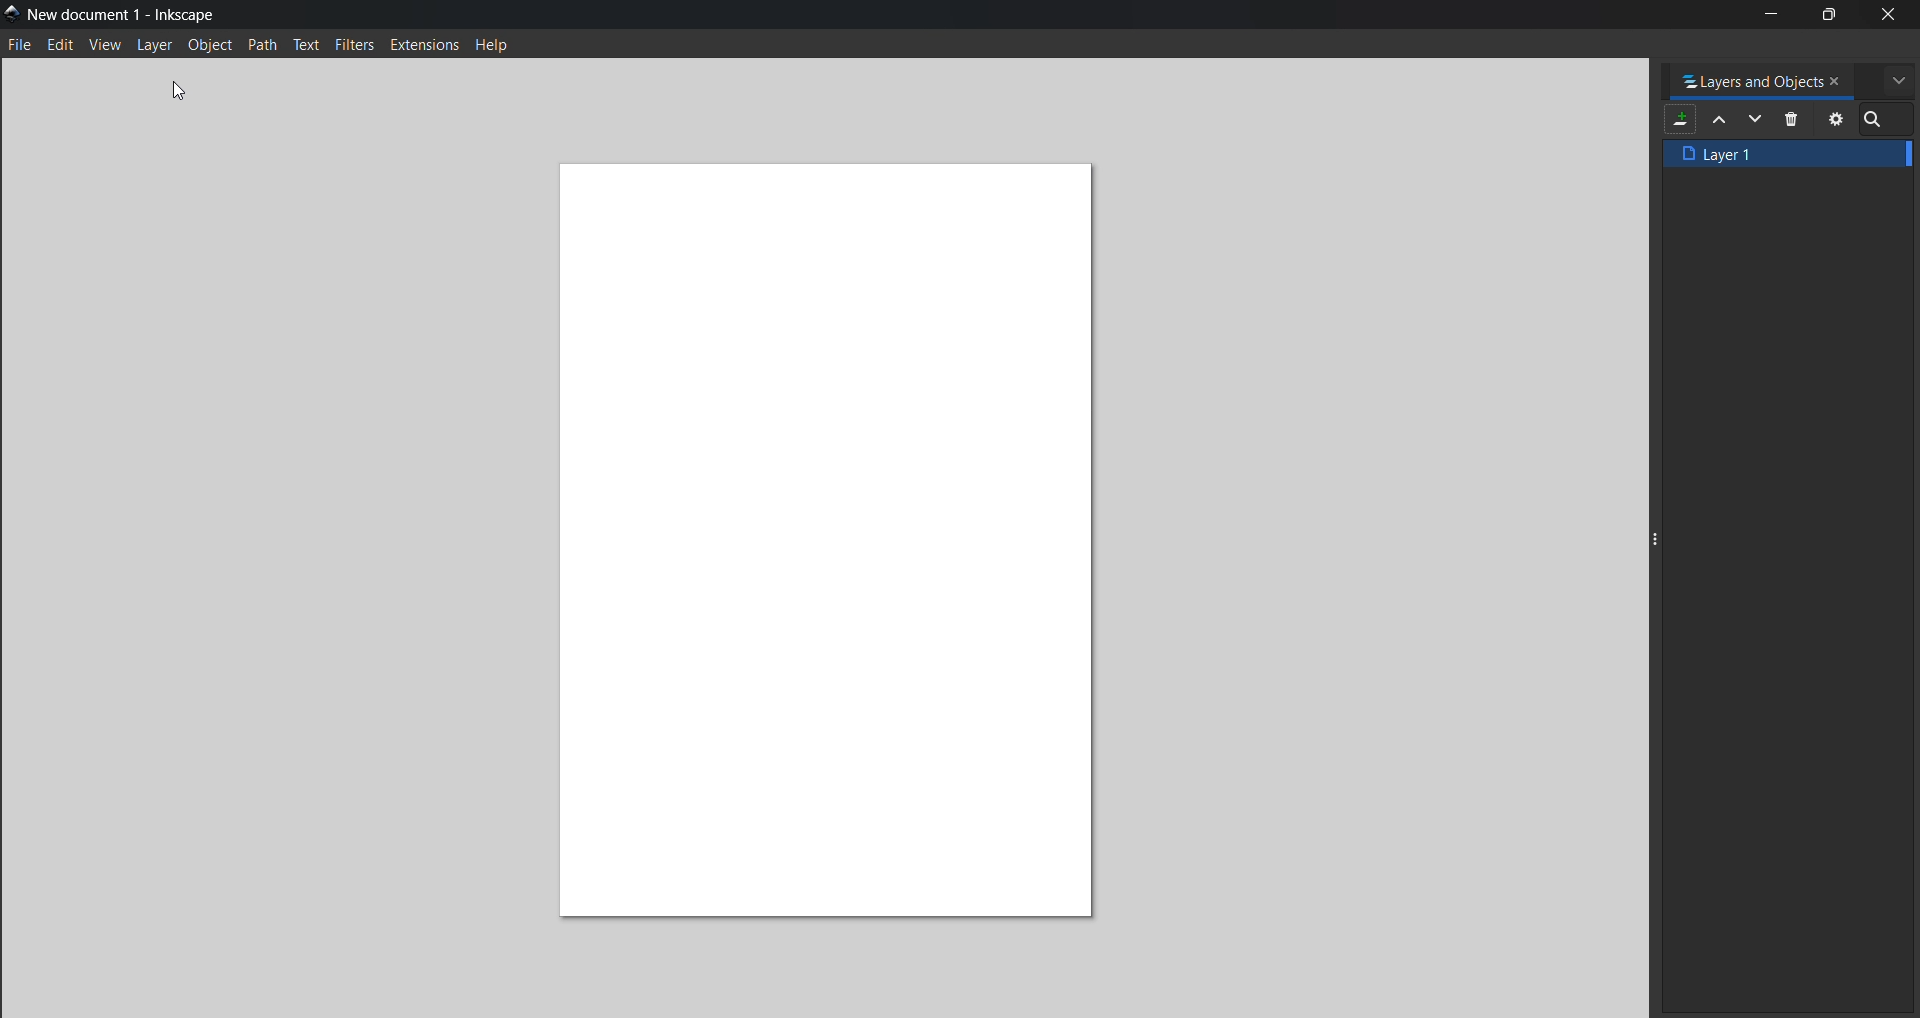  Describe the element at coordinates (157, 47) in the screenshot. I see `layer` at that location.